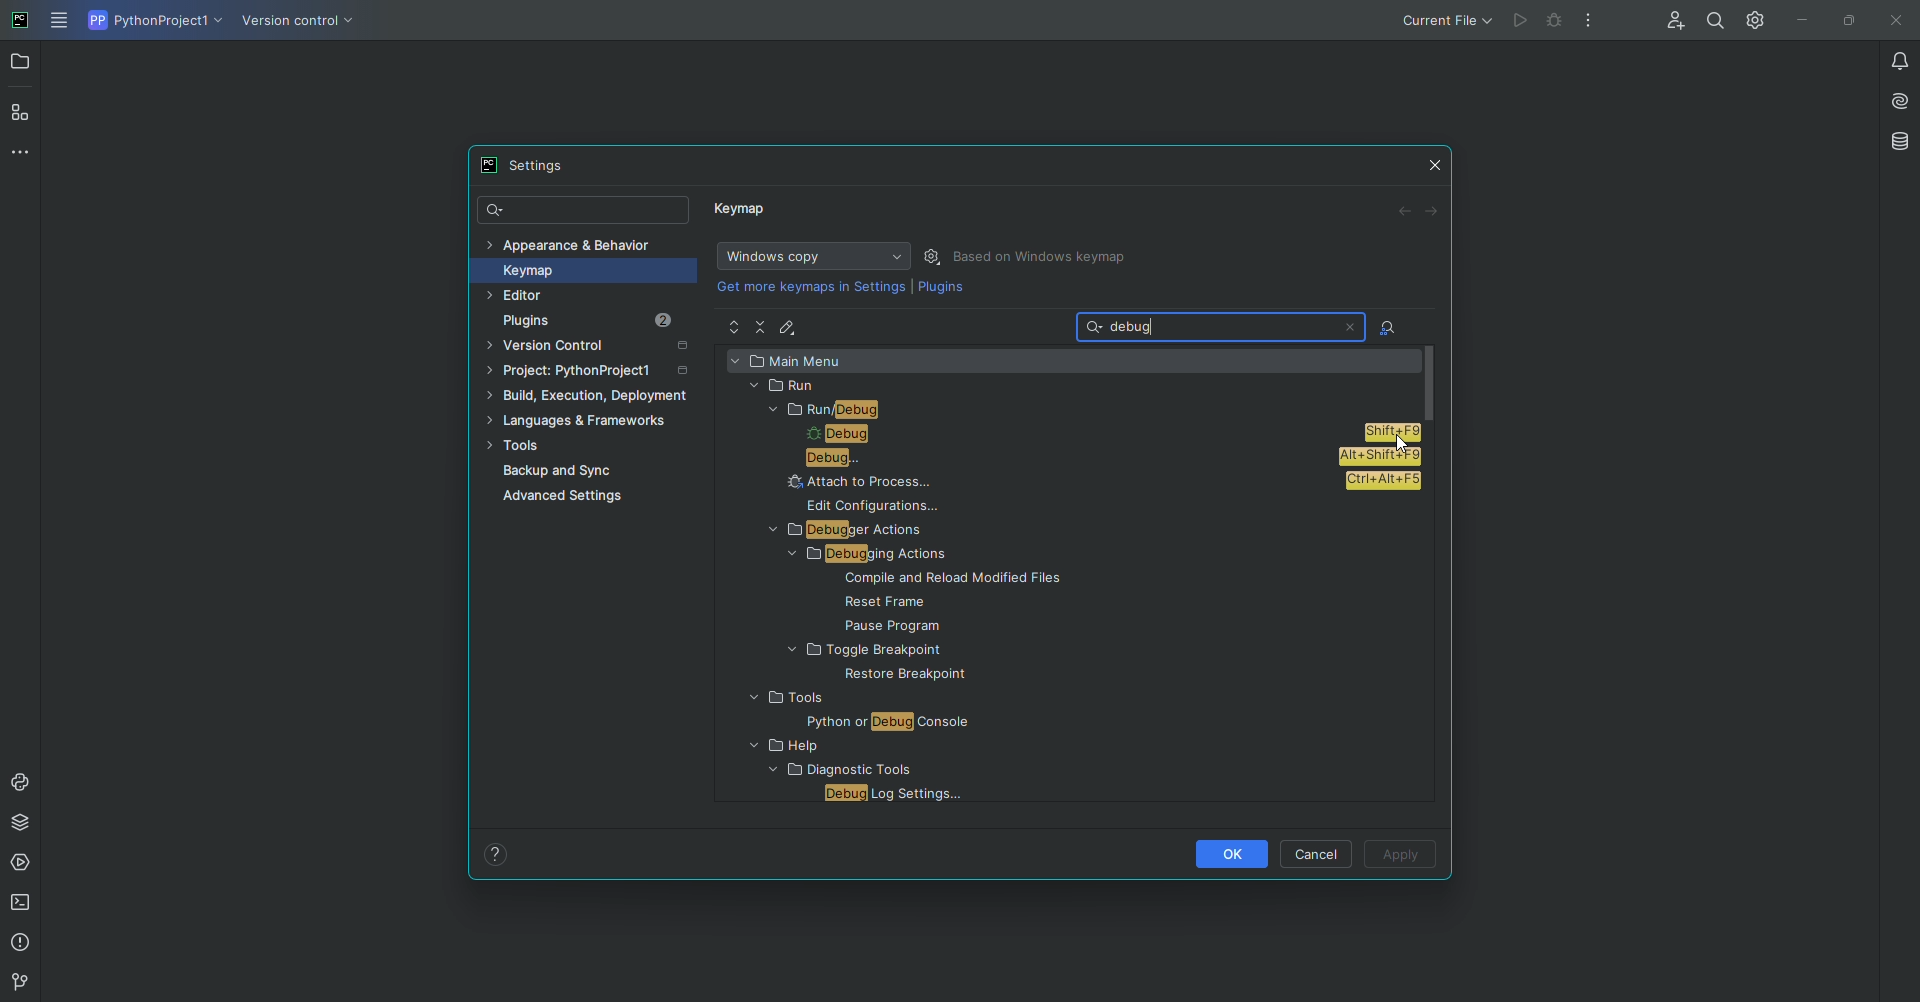 The height and width of the screenshot is (1002, 1920). I want to click on OK, so click(1229, 853).